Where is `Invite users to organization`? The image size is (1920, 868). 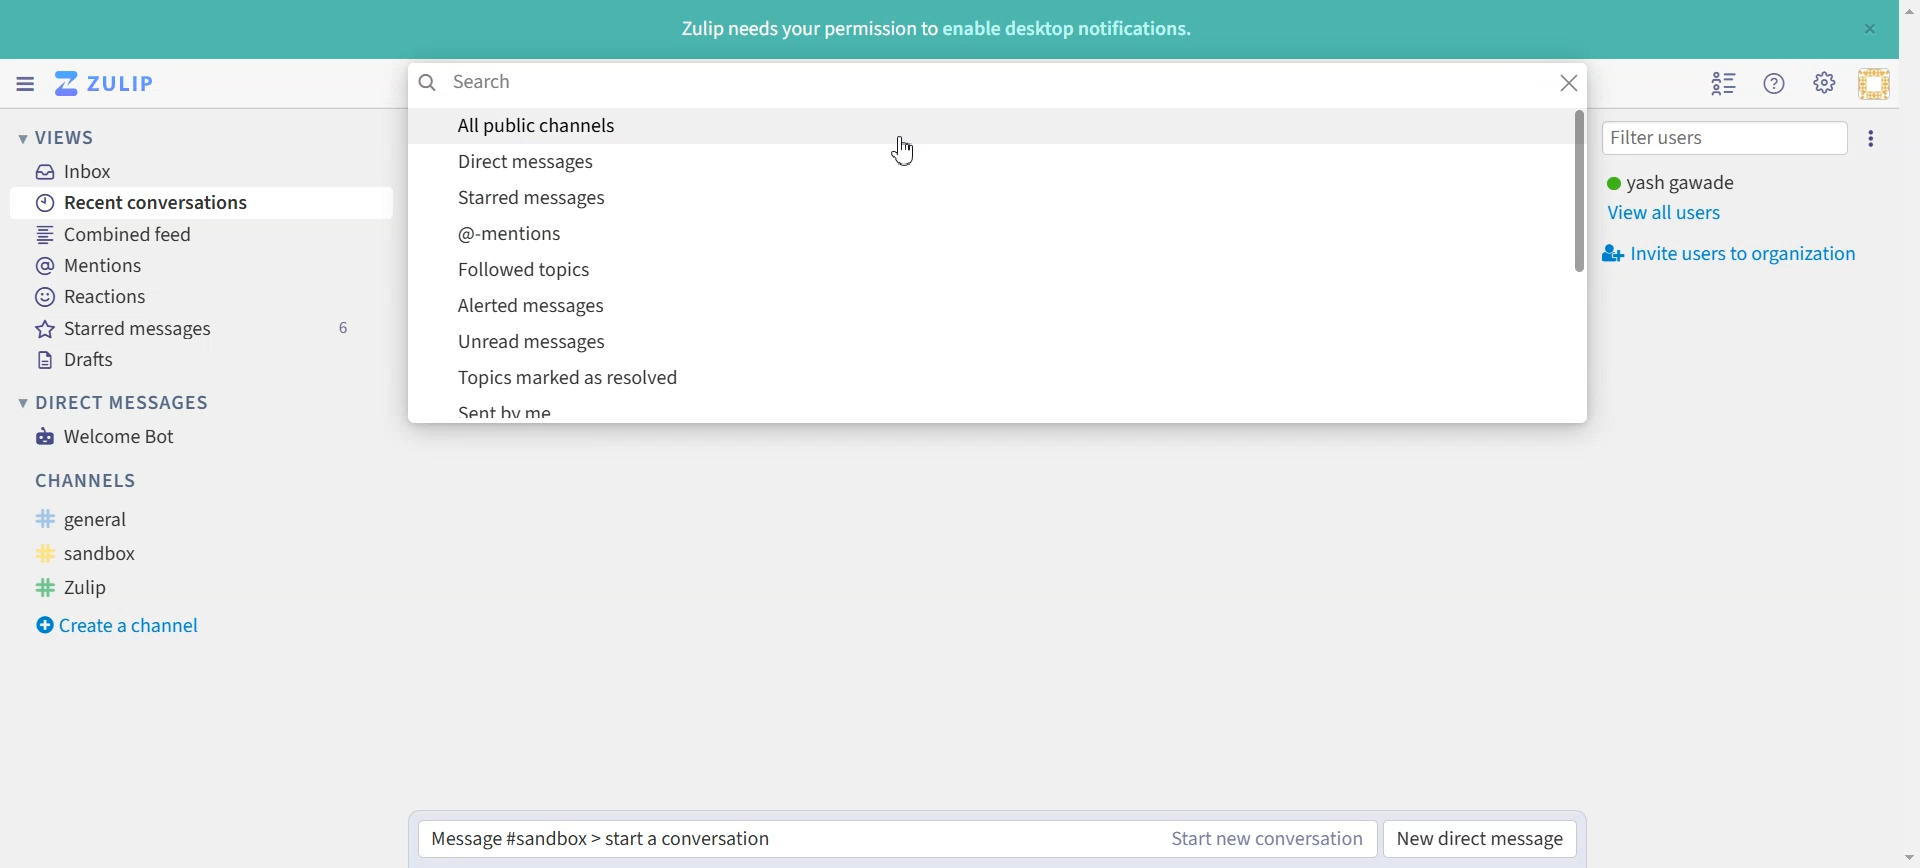
Invite users to organization is located at coordinates (1735, 253).